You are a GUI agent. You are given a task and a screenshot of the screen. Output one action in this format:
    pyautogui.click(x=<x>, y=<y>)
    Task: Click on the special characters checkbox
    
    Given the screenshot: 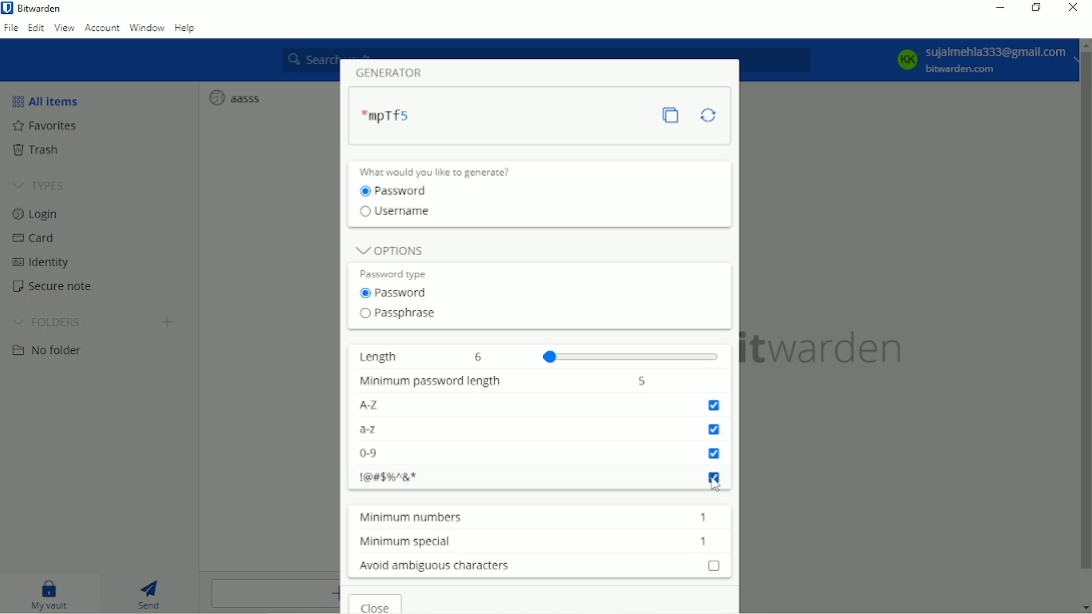 What is the action you would take?
    pyautogui.click(x=717, y=480)
    